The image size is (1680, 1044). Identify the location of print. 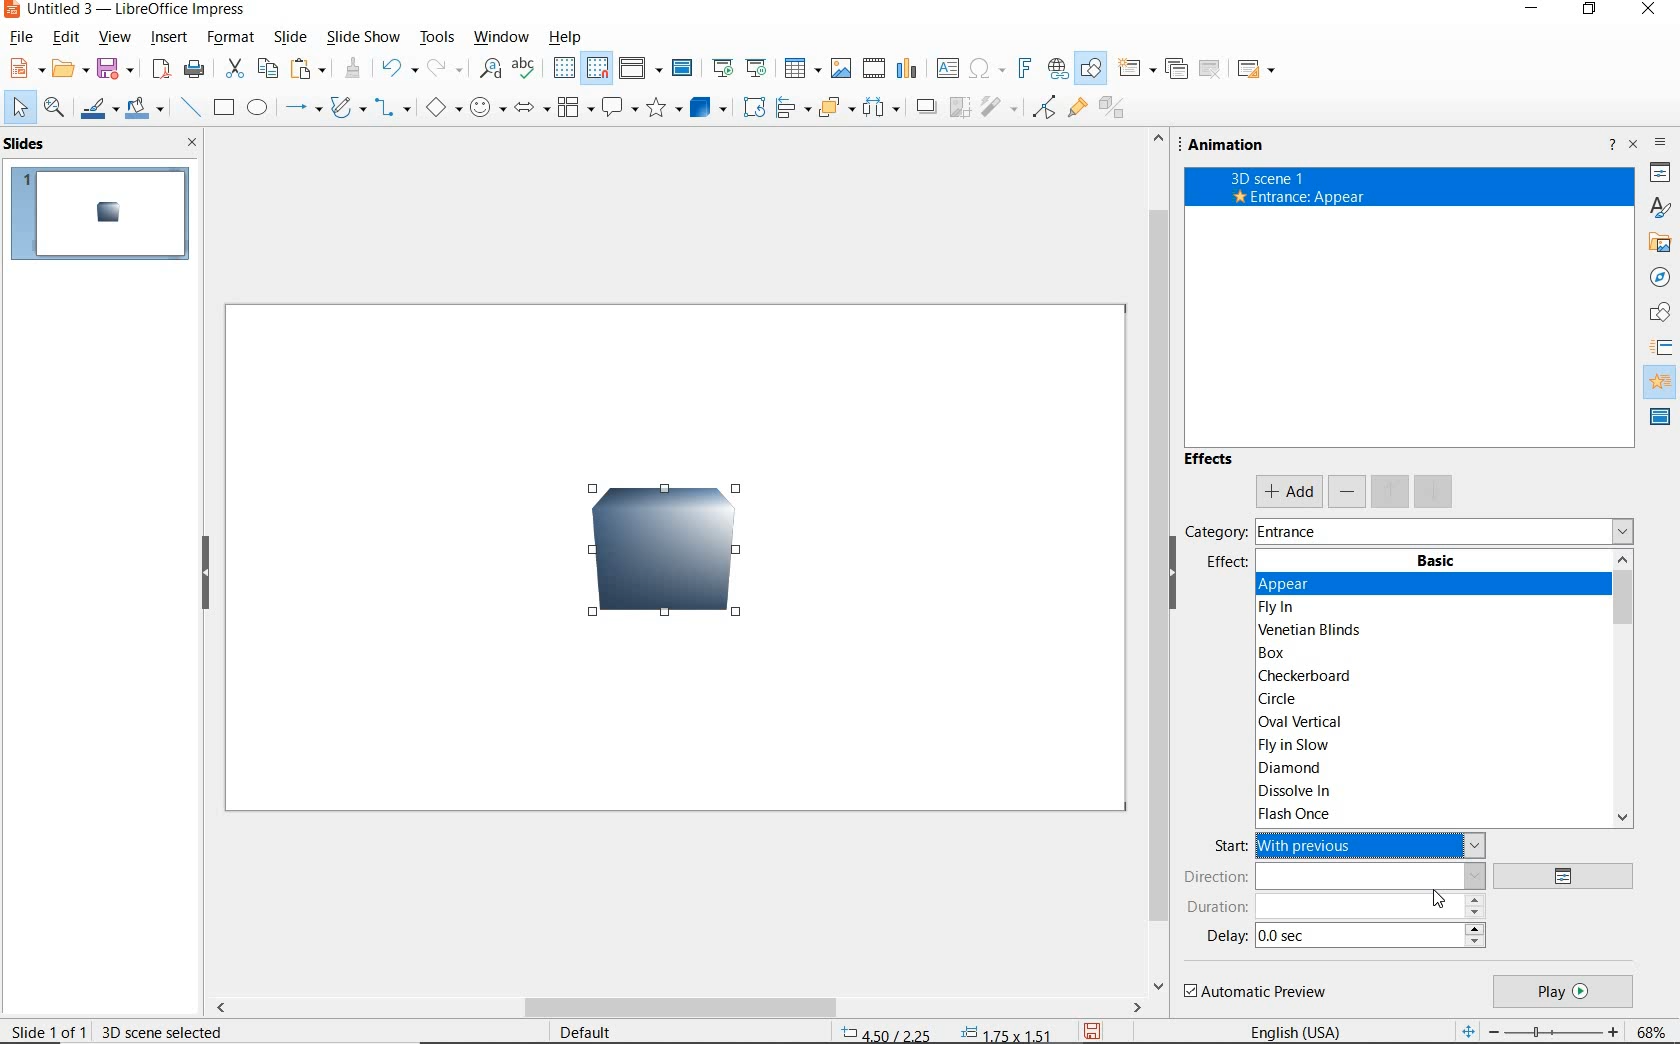
(193, 69).